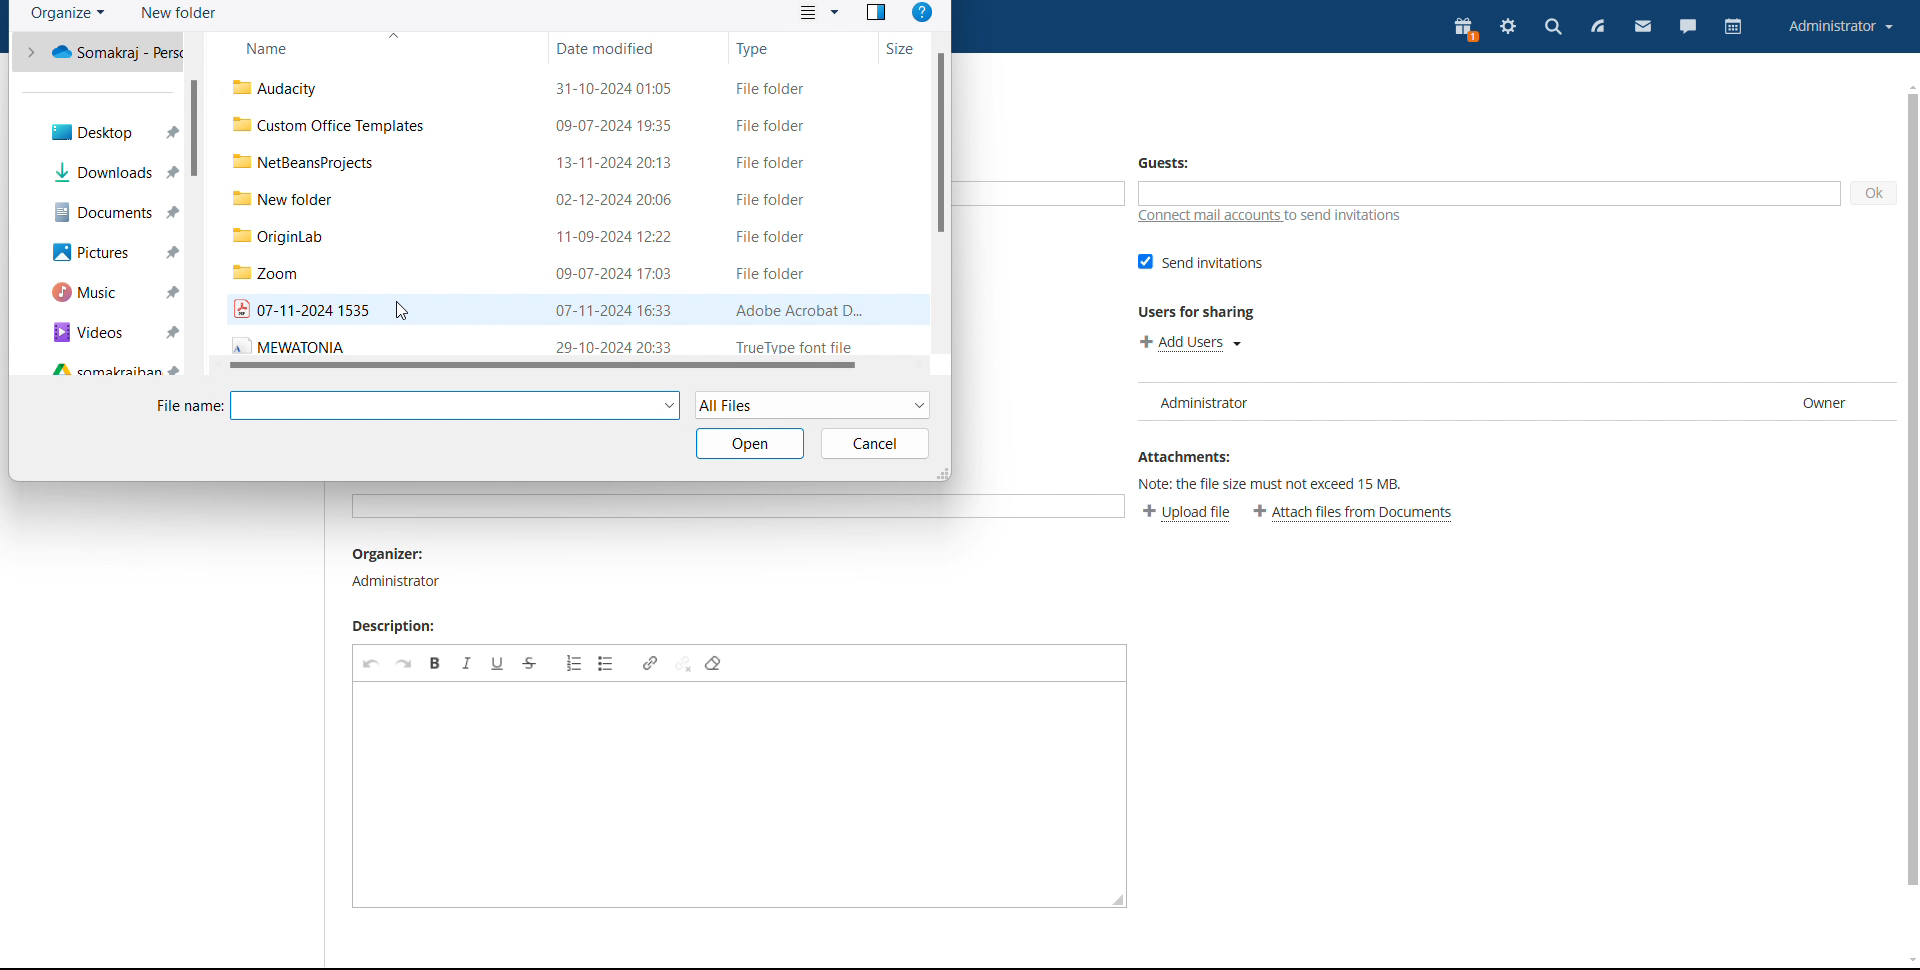  Describe the element at coordinates (114, 296) in the screenshot. I see `` at that location.